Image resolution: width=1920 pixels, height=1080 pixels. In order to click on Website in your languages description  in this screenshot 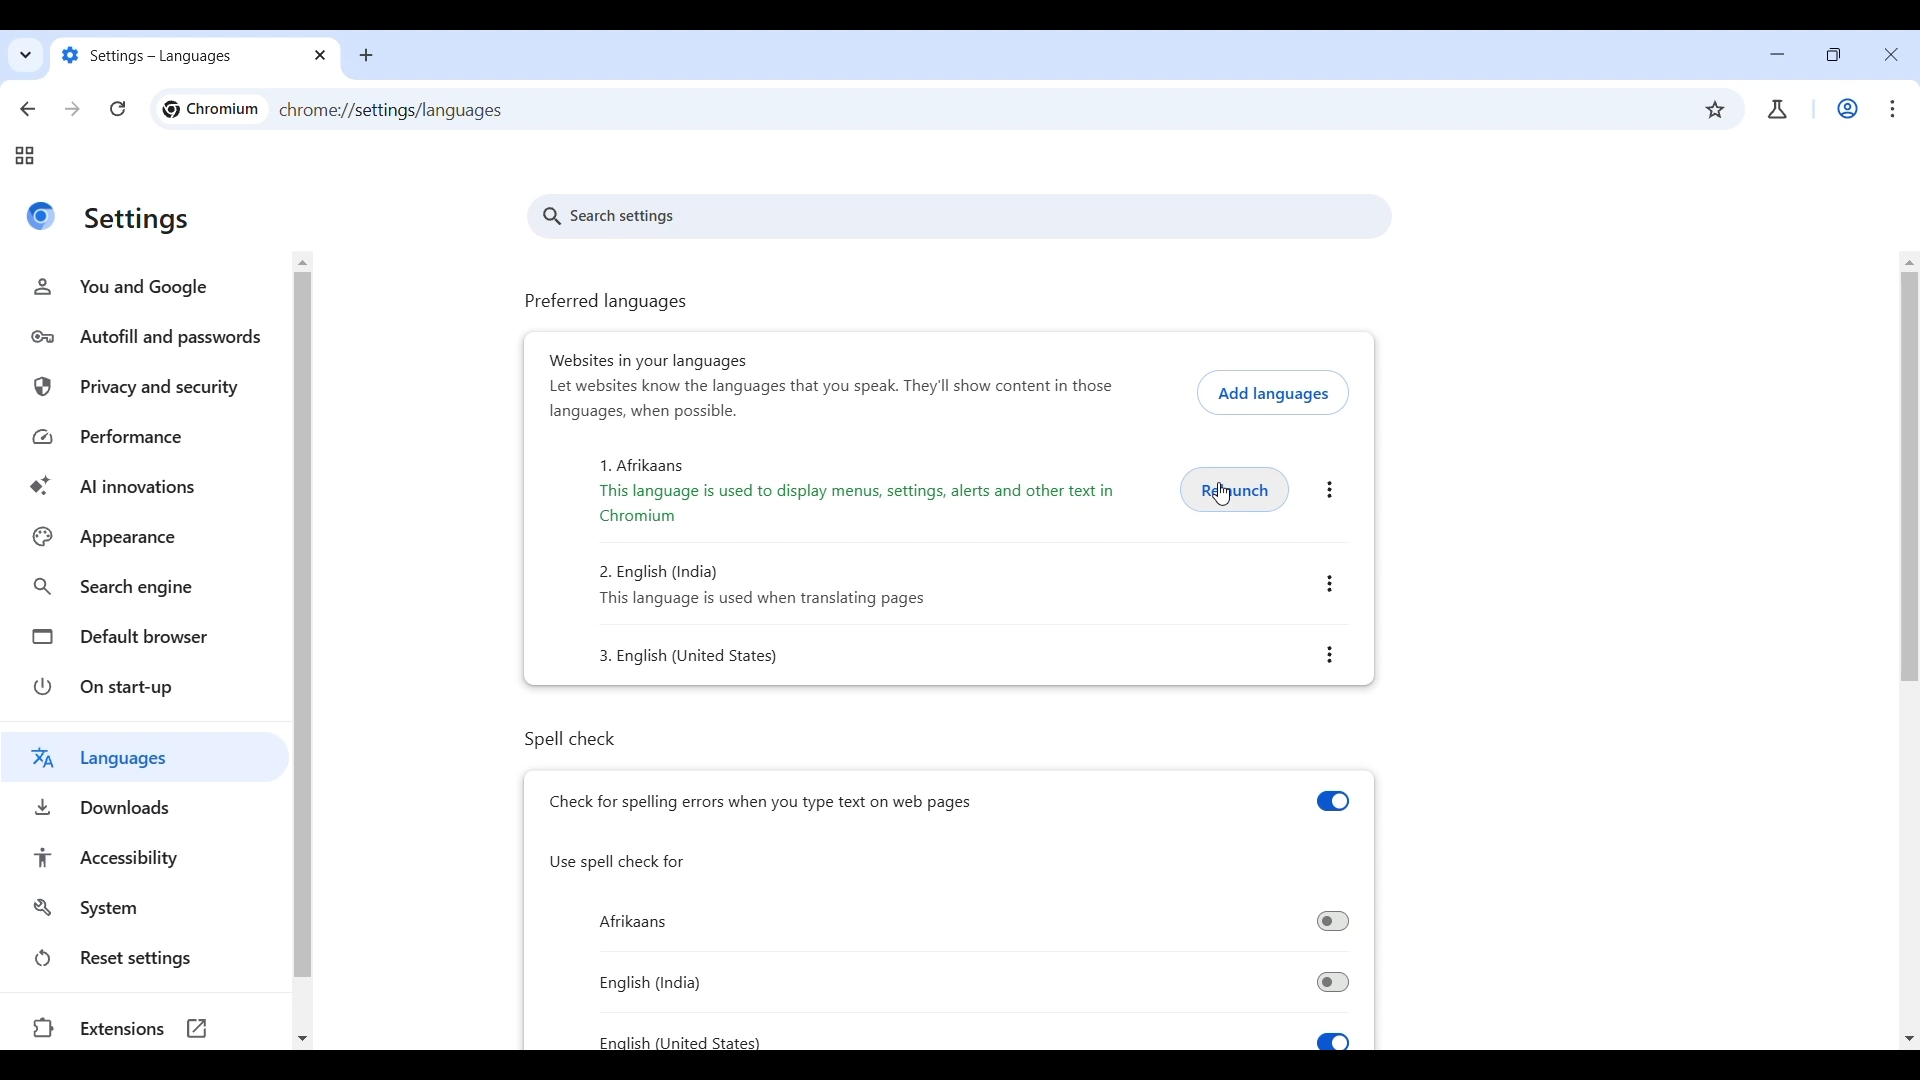, I will do `click(832, 398)`.